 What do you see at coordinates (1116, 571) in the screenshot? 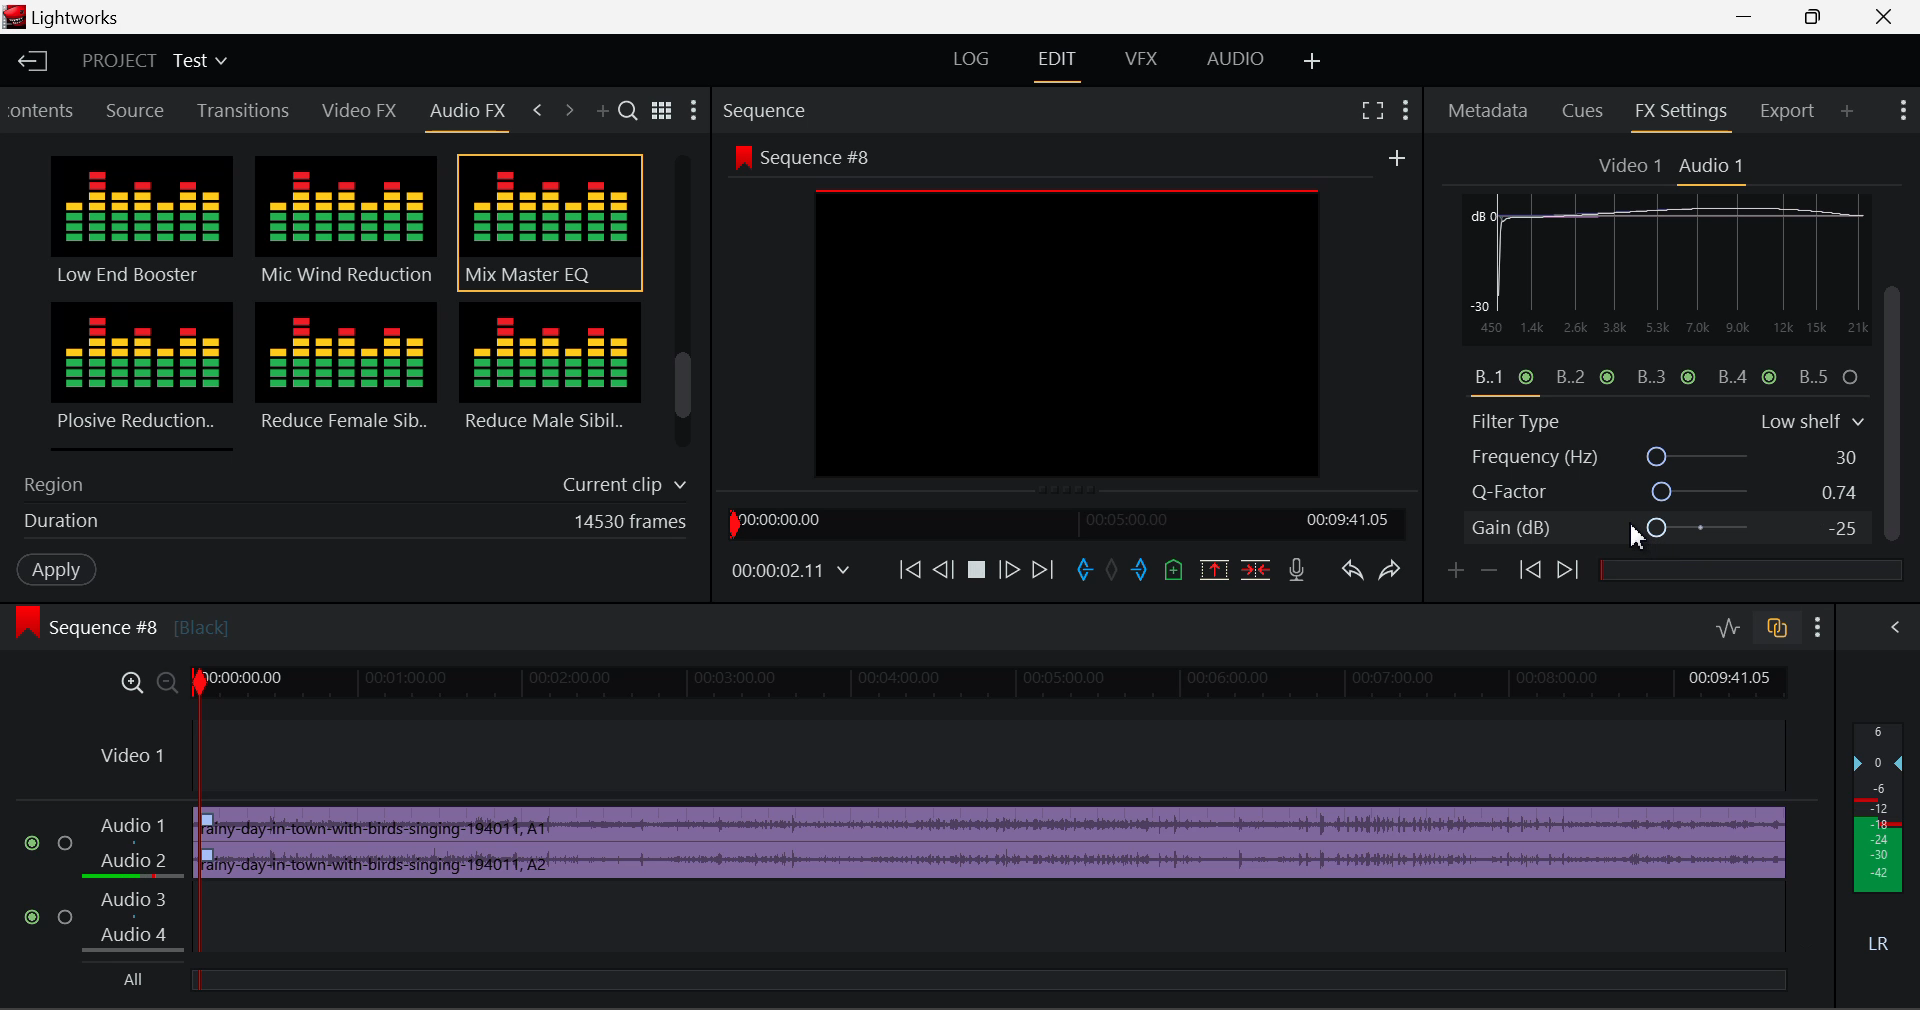
I see `Remove all marks` at bounding box center [1116, 571].